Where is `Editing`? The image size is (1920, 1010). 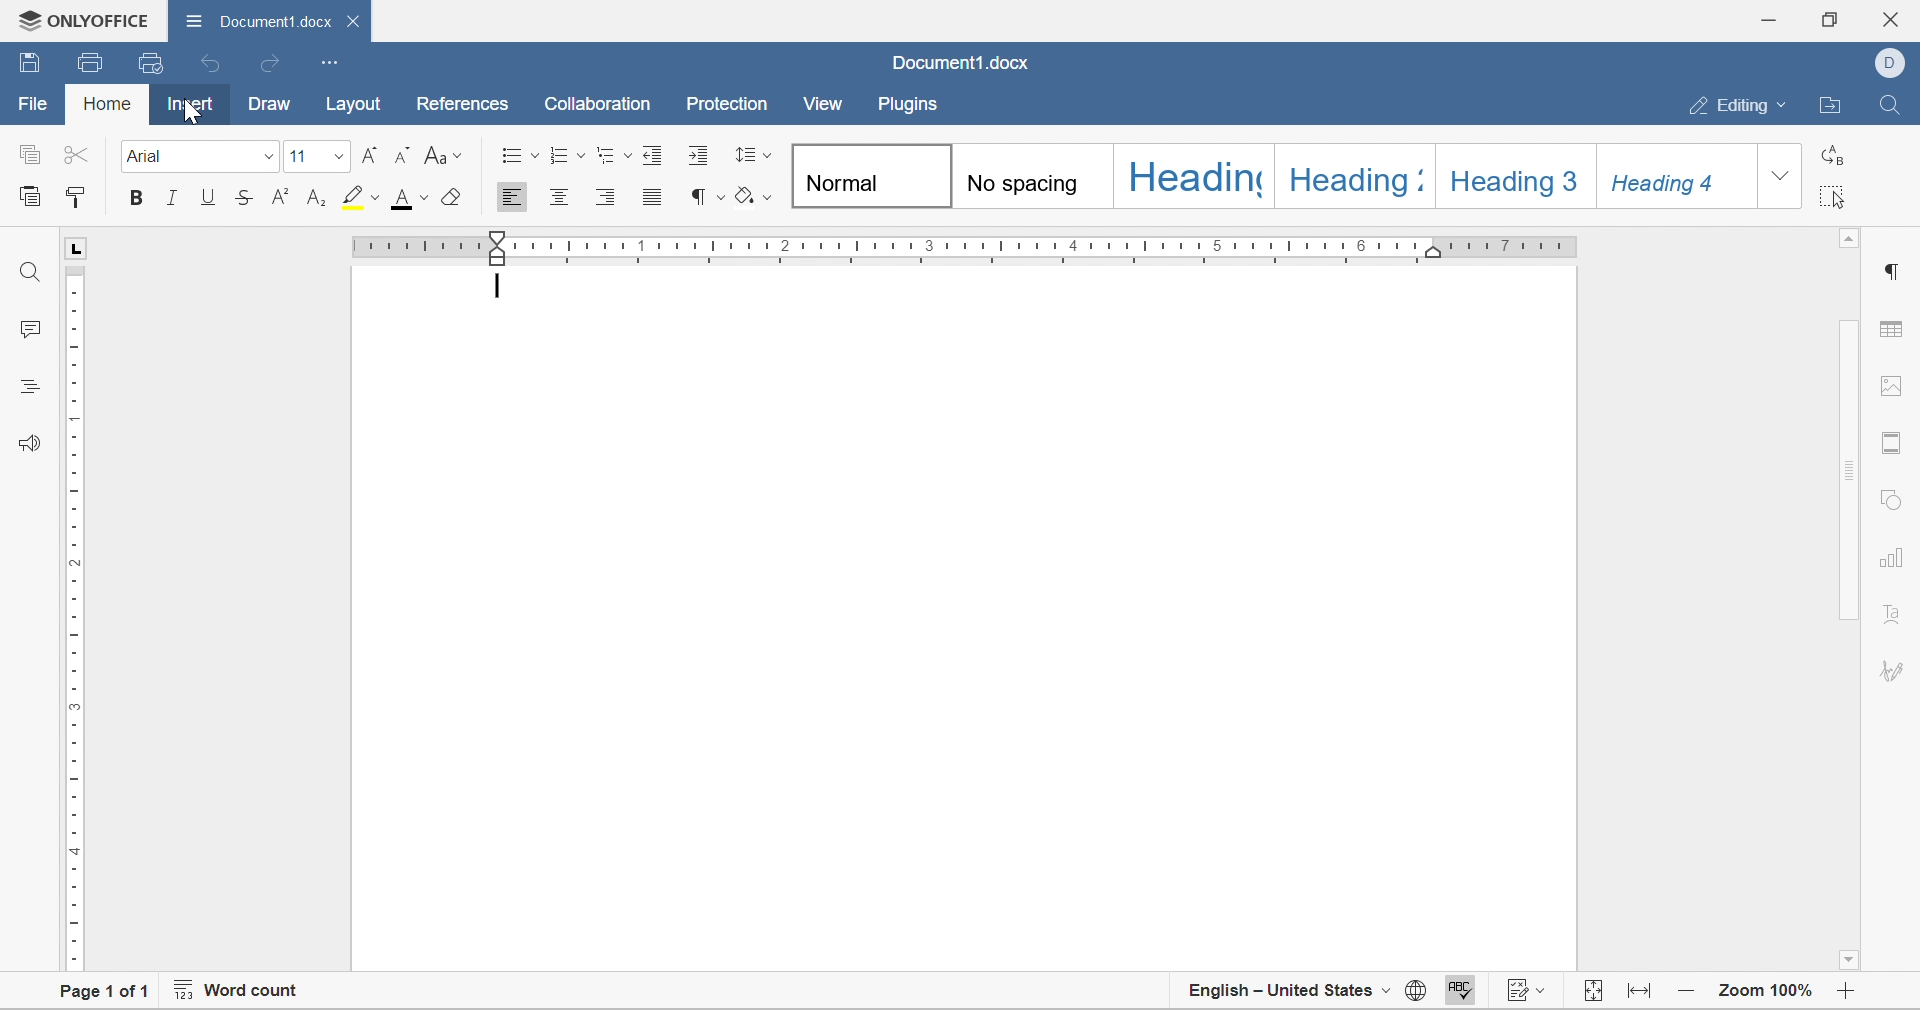
Editing is located at coordinates (1738, 106).